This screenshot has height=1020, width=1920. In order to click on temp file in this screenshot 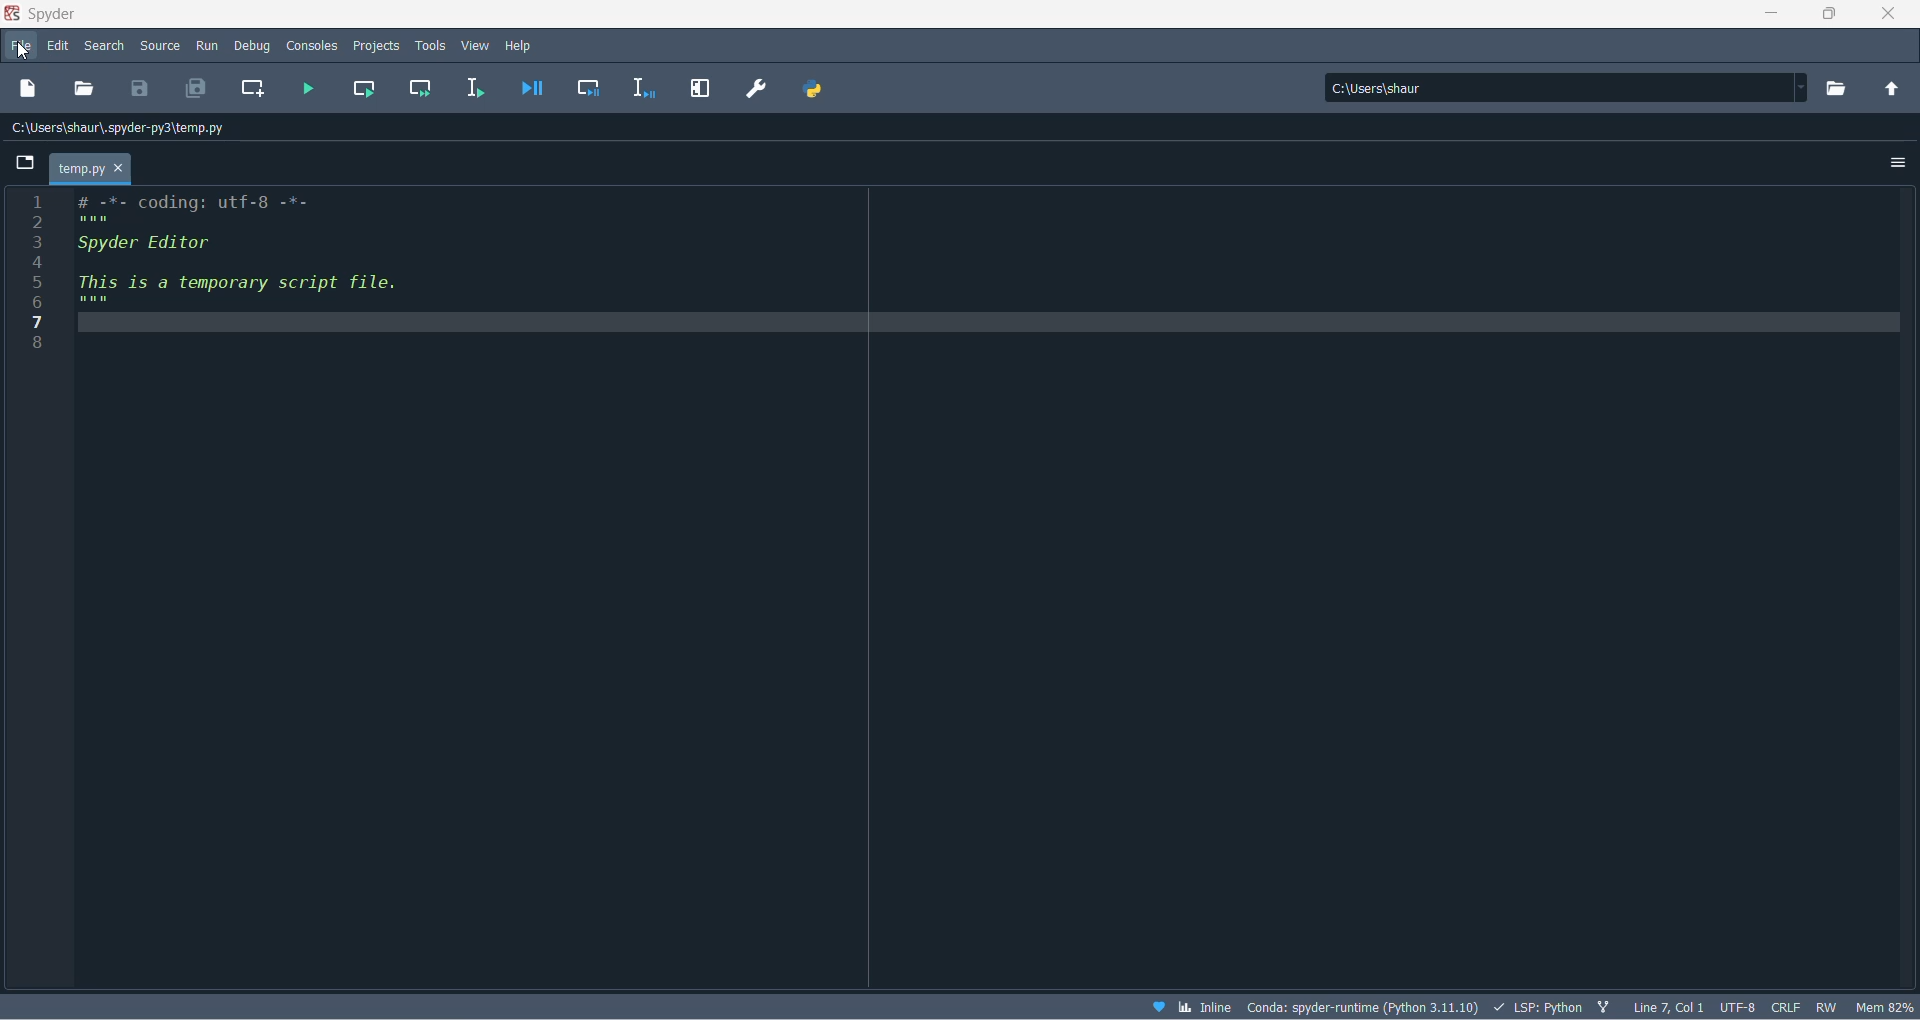, I will do `click(92, 168)`.